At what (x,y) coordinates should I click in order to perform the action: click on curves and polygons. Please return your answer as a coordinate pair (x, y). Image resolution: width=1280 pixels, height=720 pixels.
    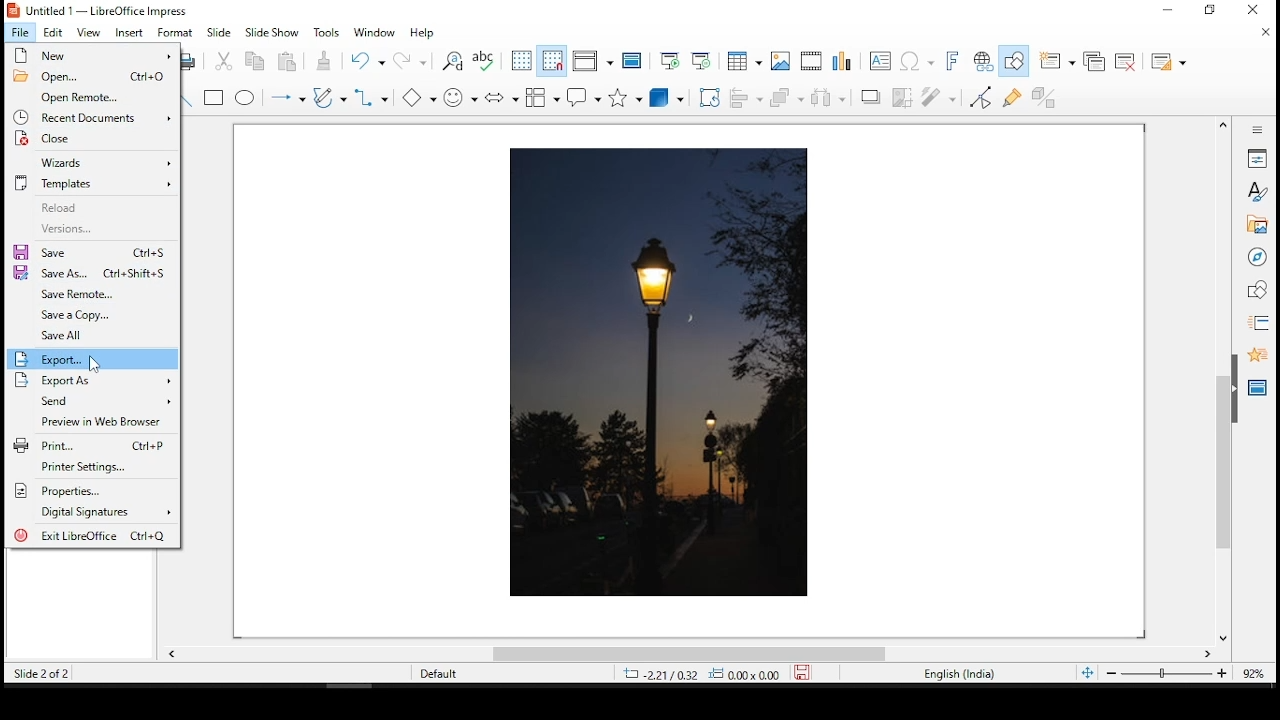
    Looking at the image, I should click on (327, 97).